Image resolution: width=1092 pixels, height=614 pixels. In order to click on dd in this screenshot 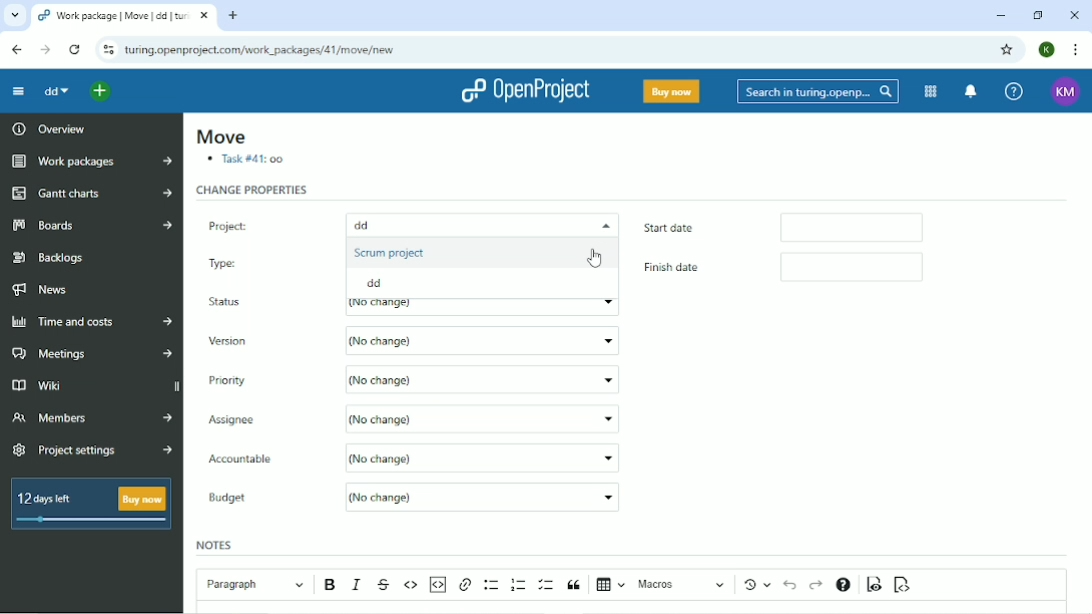, I will do `click(380, 284)`.